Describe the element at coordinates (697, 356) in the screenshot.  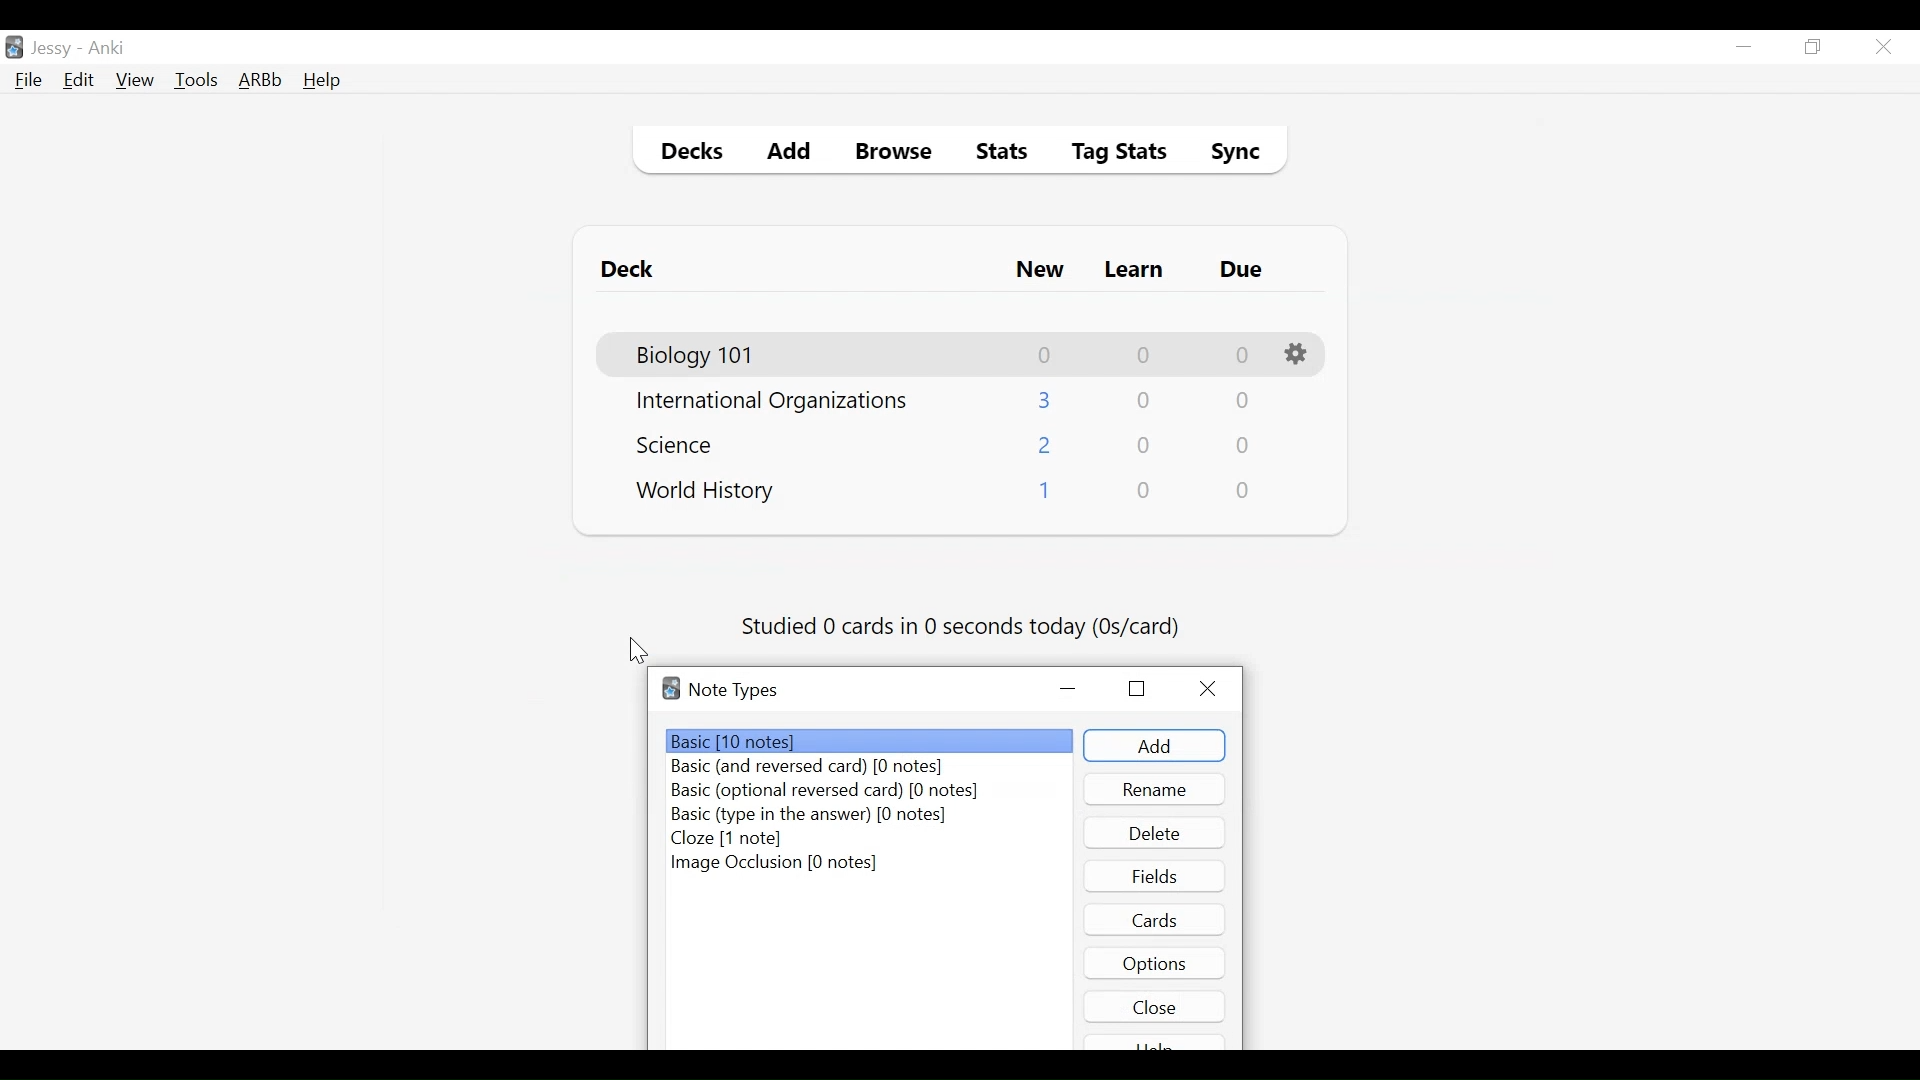
I see `Deck Name` at that location.